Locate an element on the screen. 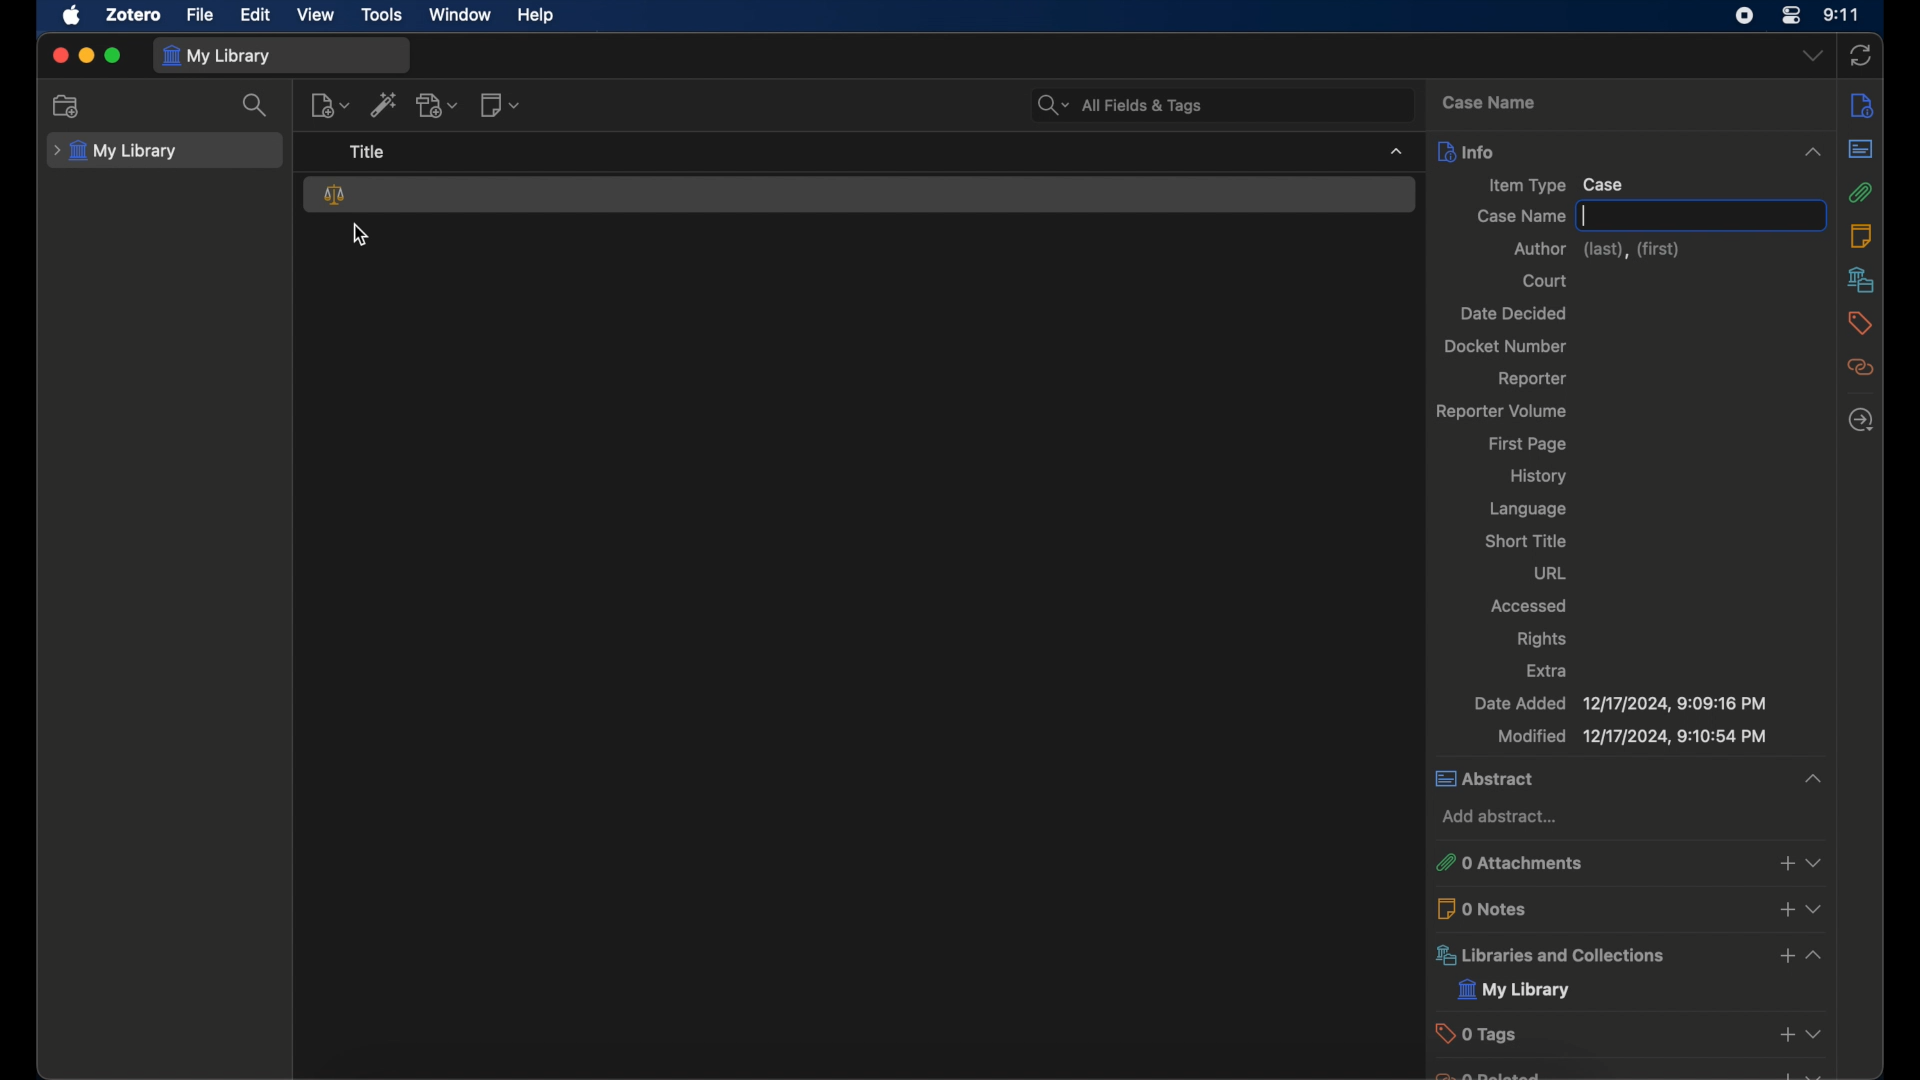  search is located at coordinates (257, 106).